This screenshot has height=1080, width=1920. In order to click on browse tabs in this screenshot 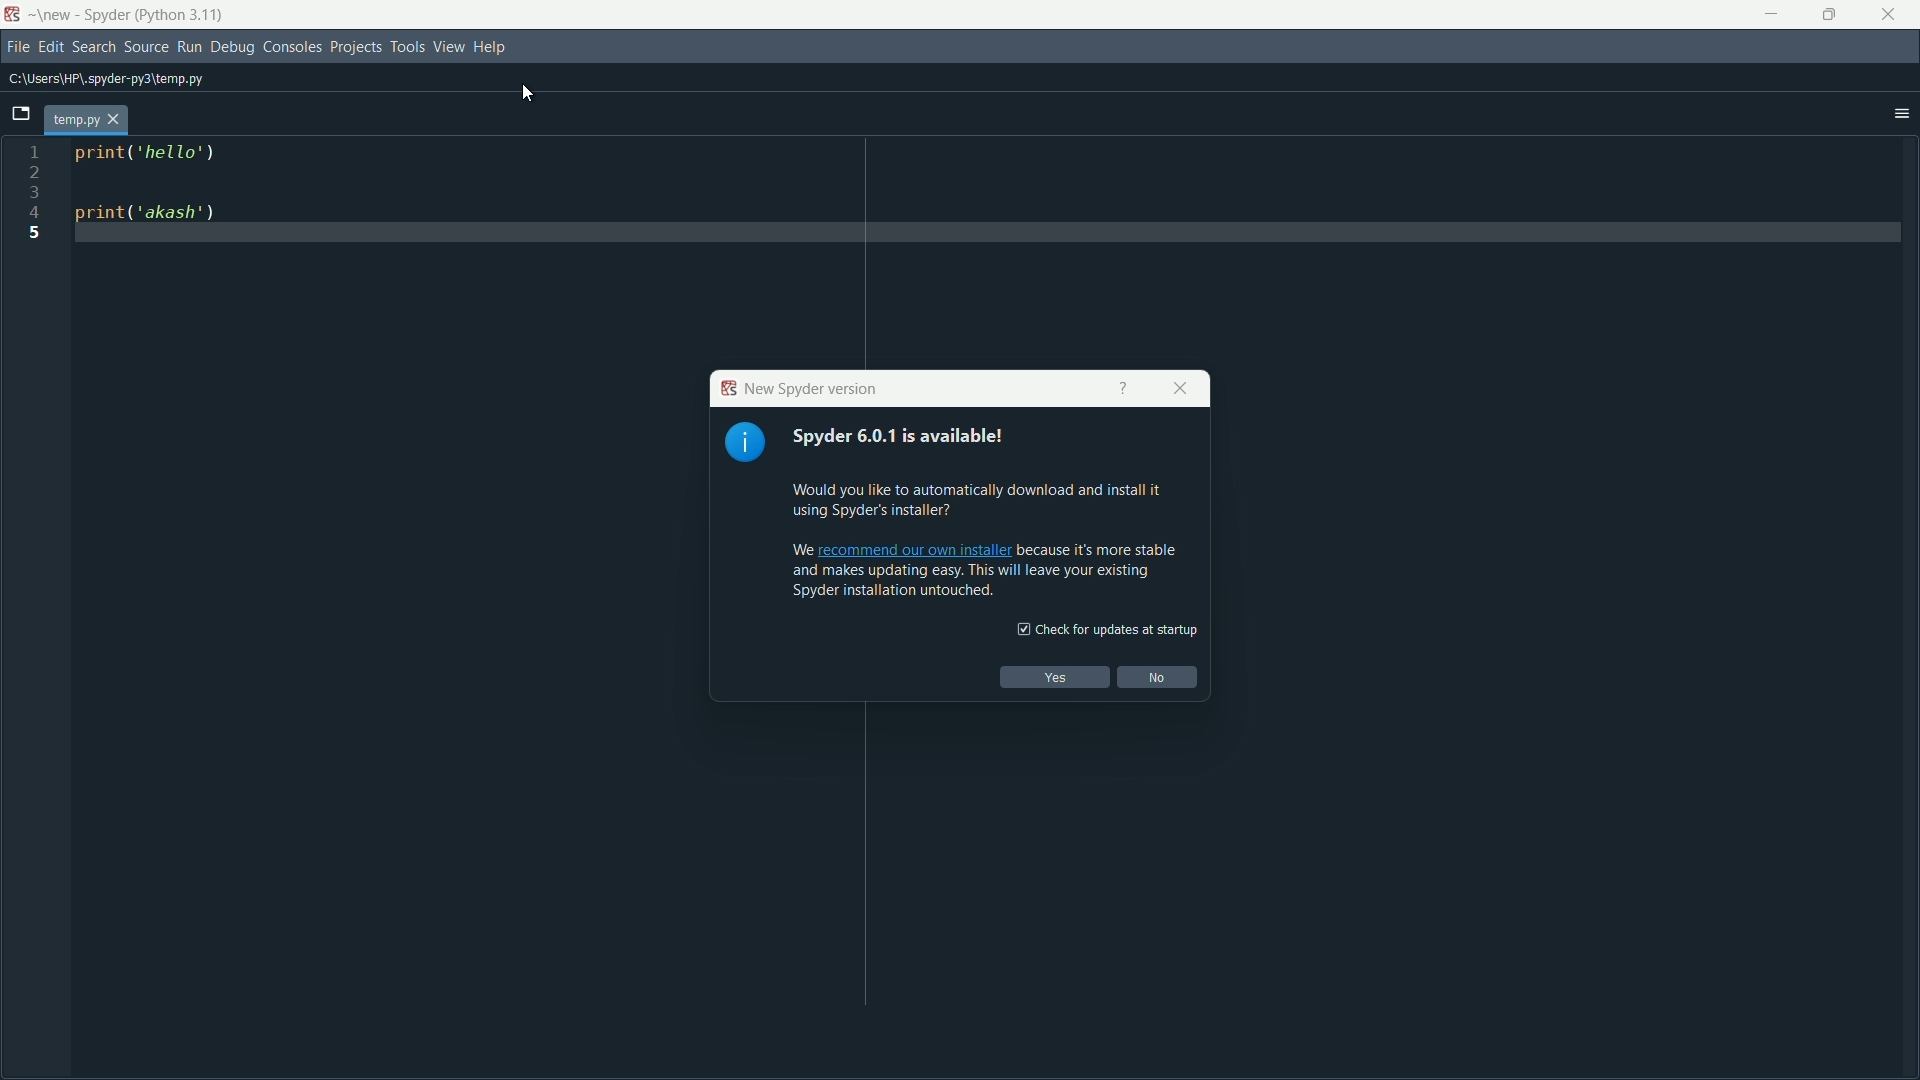, I will do `click(20, 116)`.